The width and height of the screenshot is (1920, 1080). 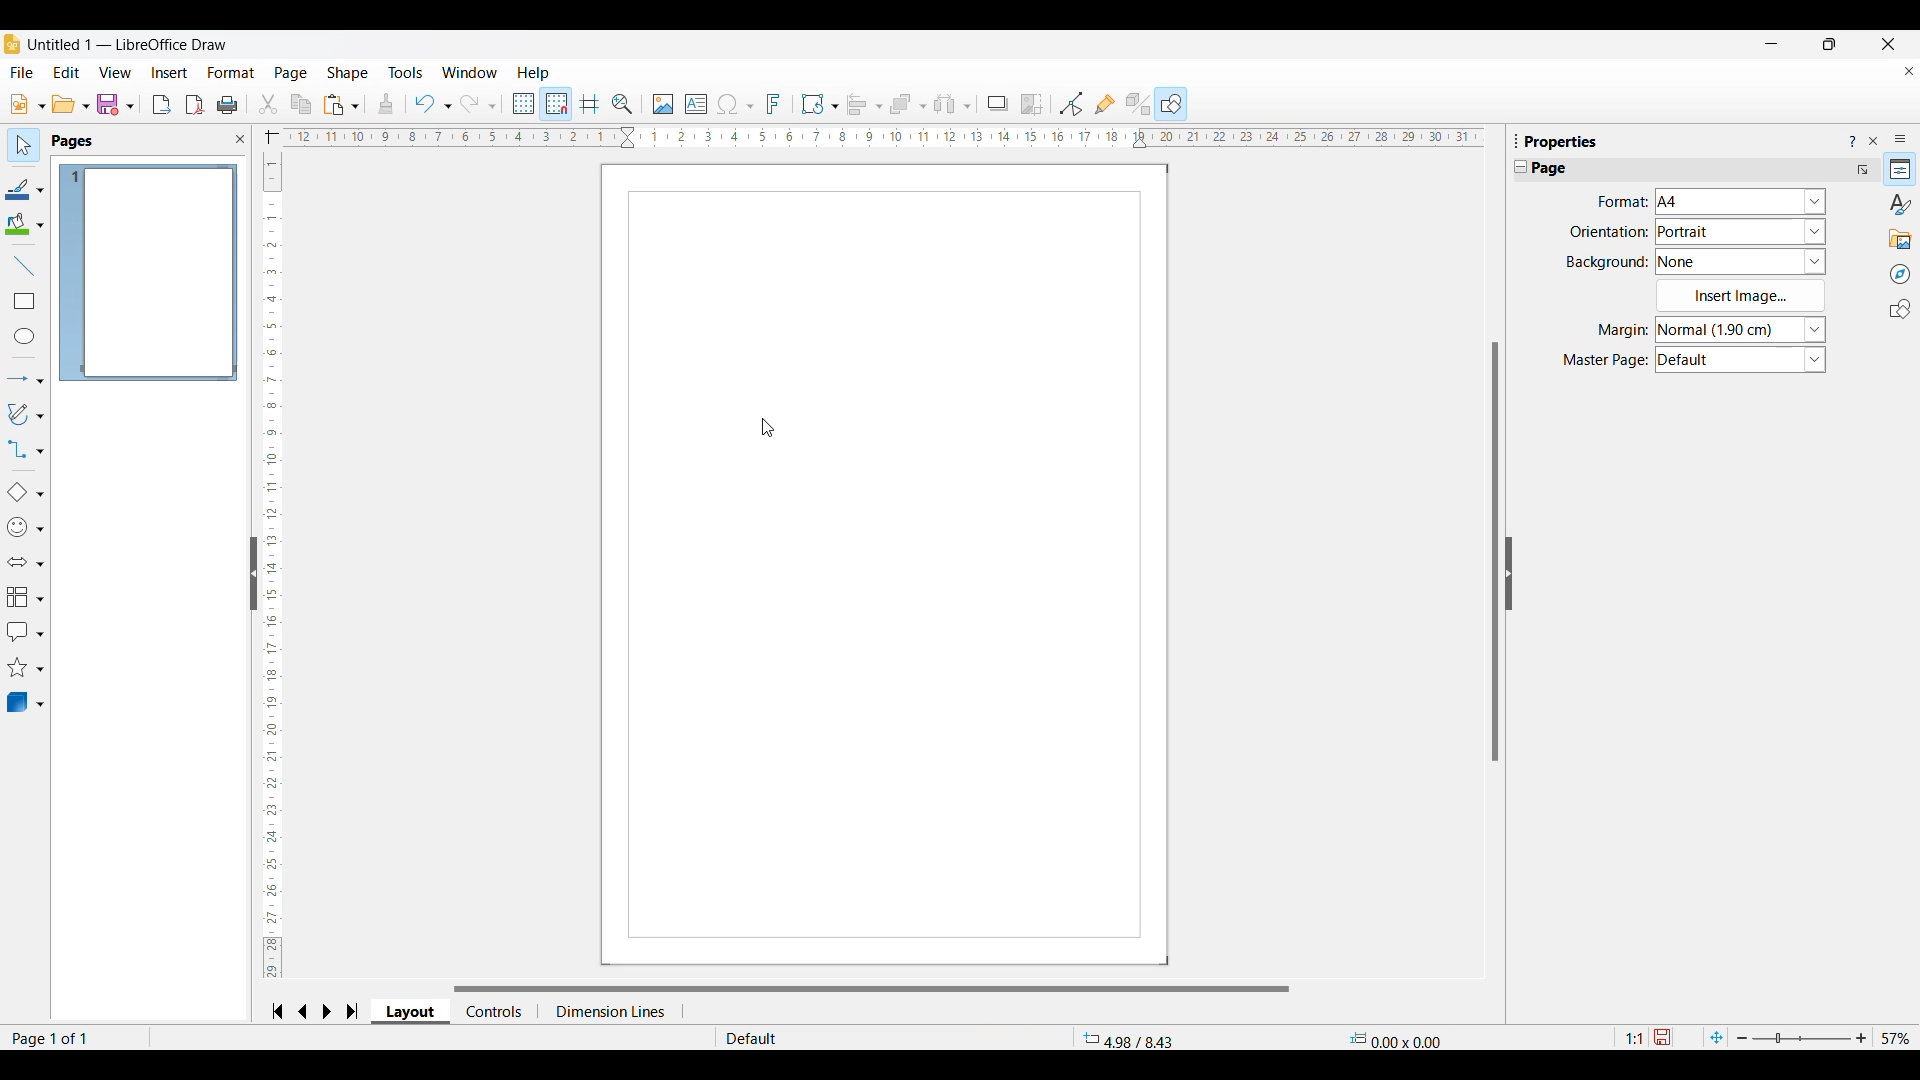 What do you see at coordinates (116, 104) in the screenshot?
I see `Save options` at bounding box center [116, 104].